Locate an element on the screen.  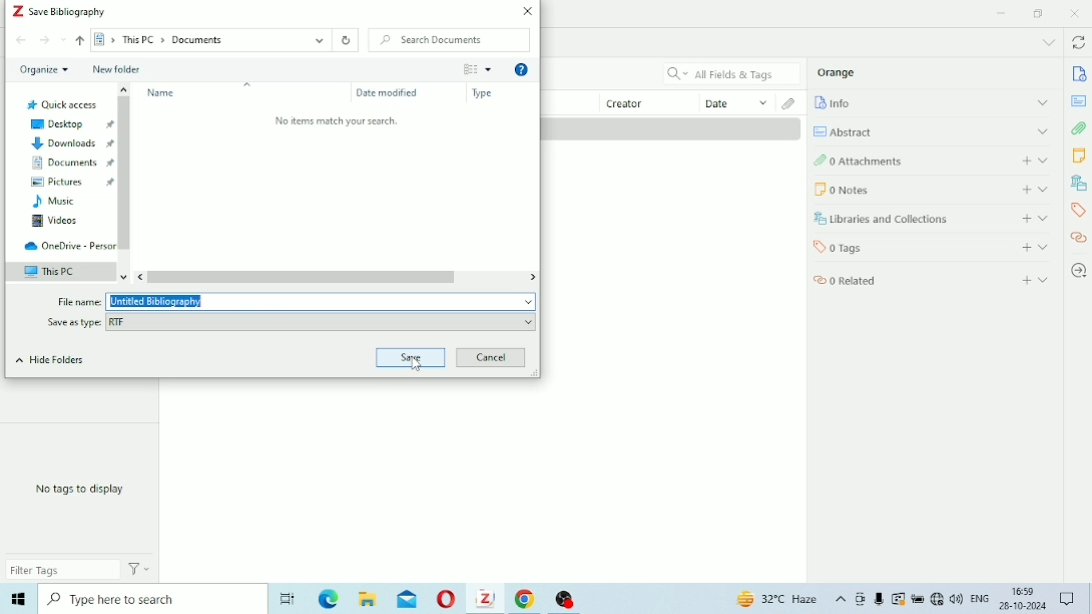
26-10-2024 is located at coordinates (1026, 605).